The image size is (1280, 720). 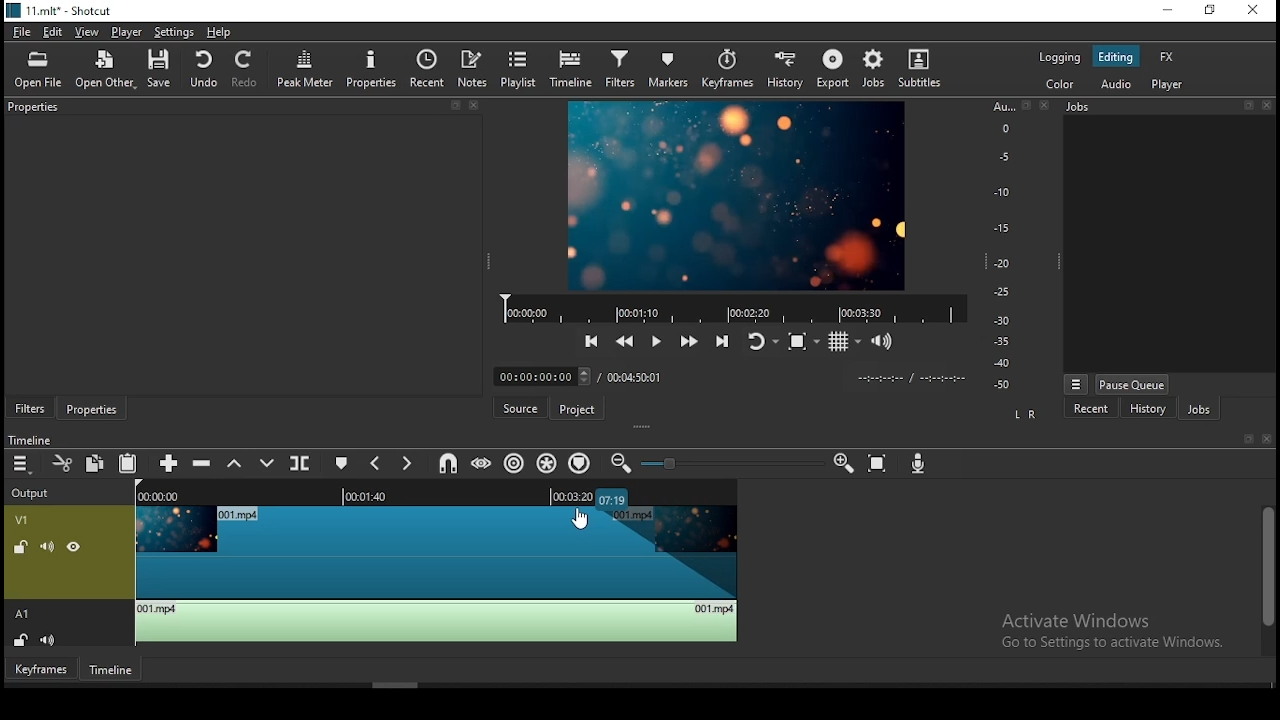 What do you see at coordinates (375, 463) in the screenshot?
I see `previous marker` at bounding box center [375, 463].